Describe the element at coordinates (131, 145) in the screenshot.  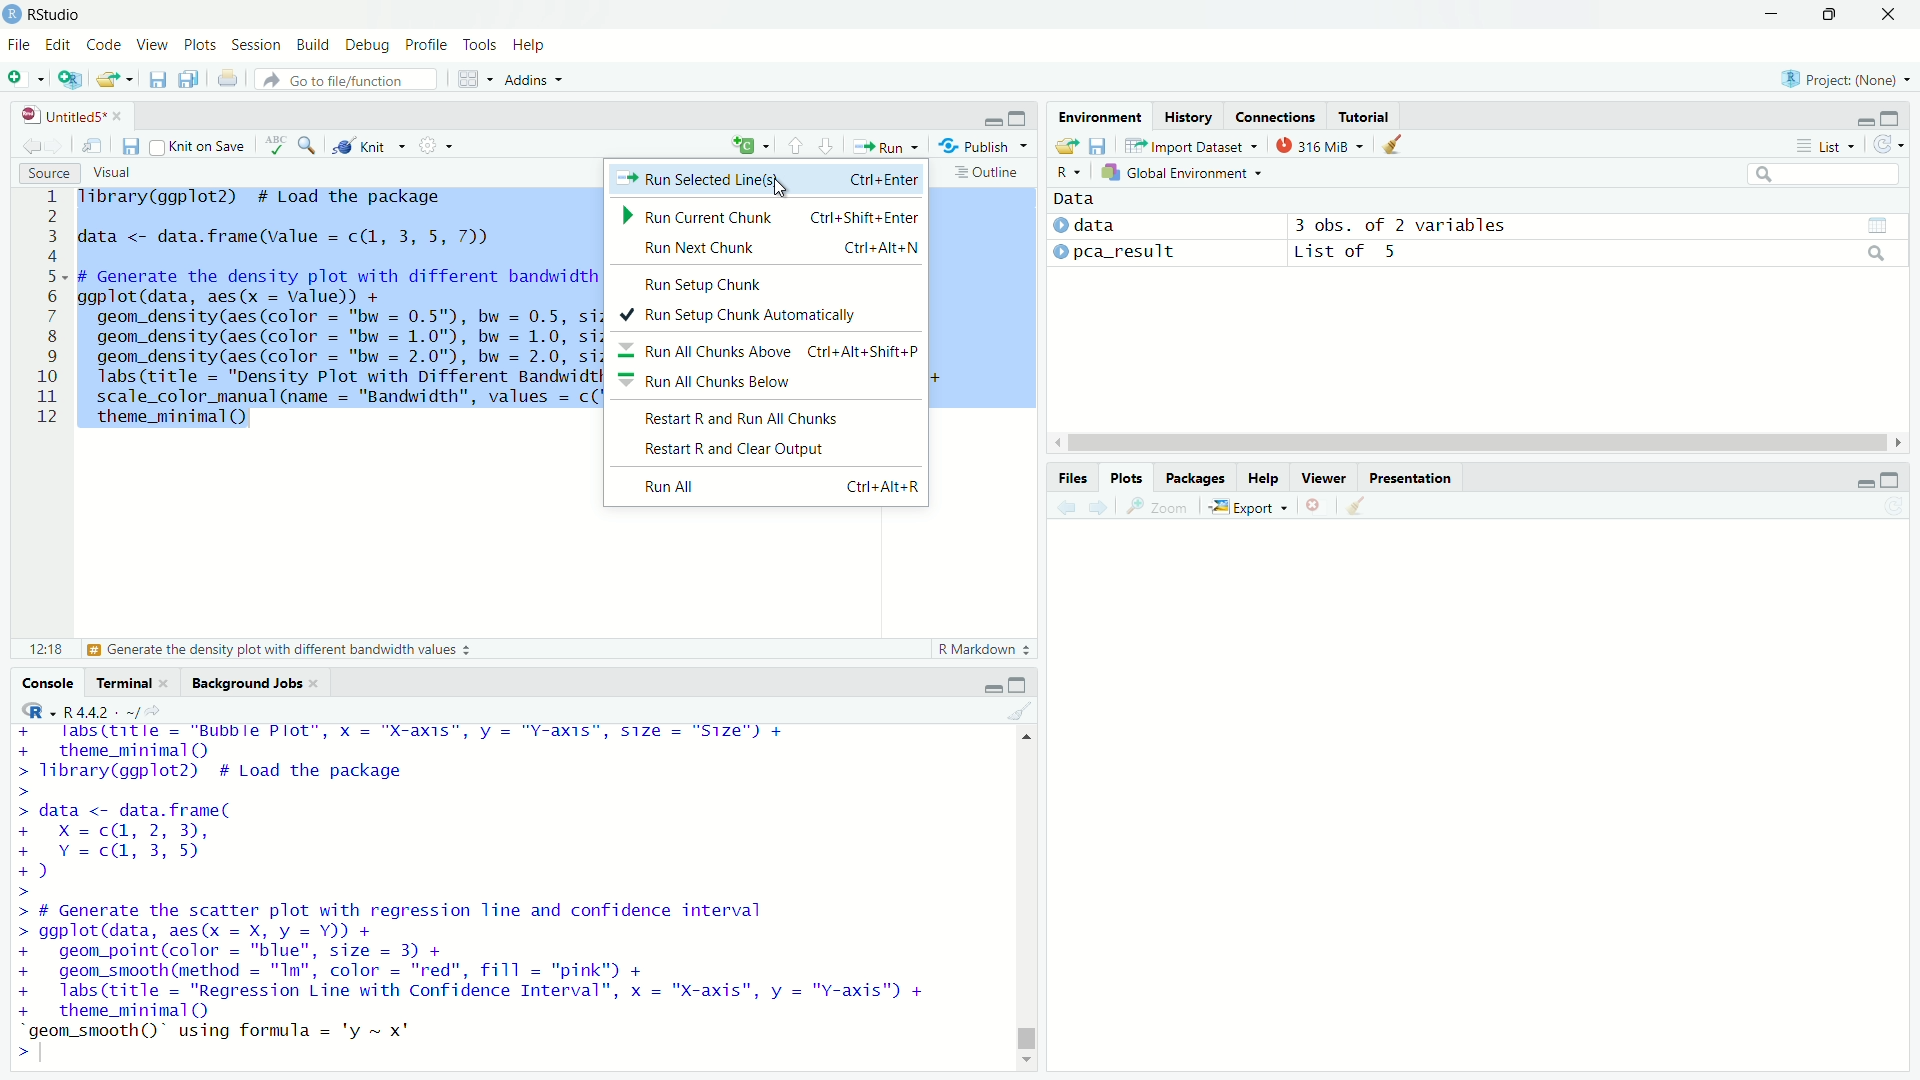
I see `Save current document` at that location.